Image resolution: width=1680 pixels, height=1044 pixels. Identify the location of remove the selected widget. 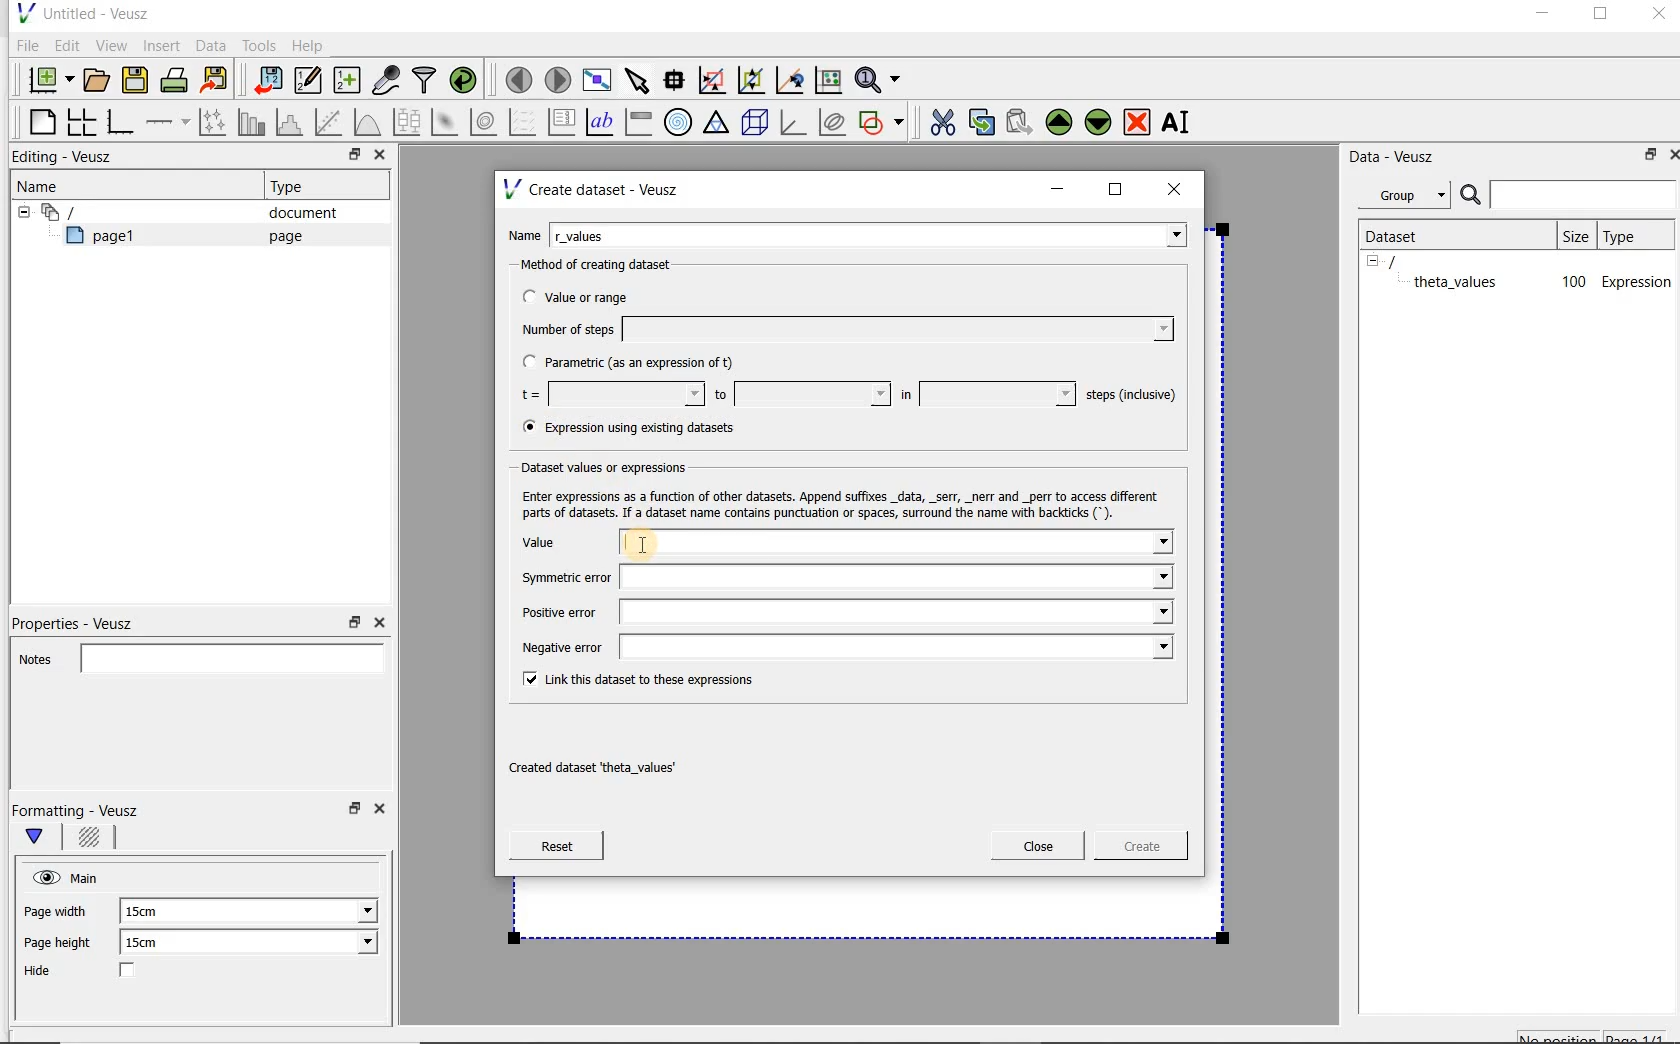
(1138, 121).